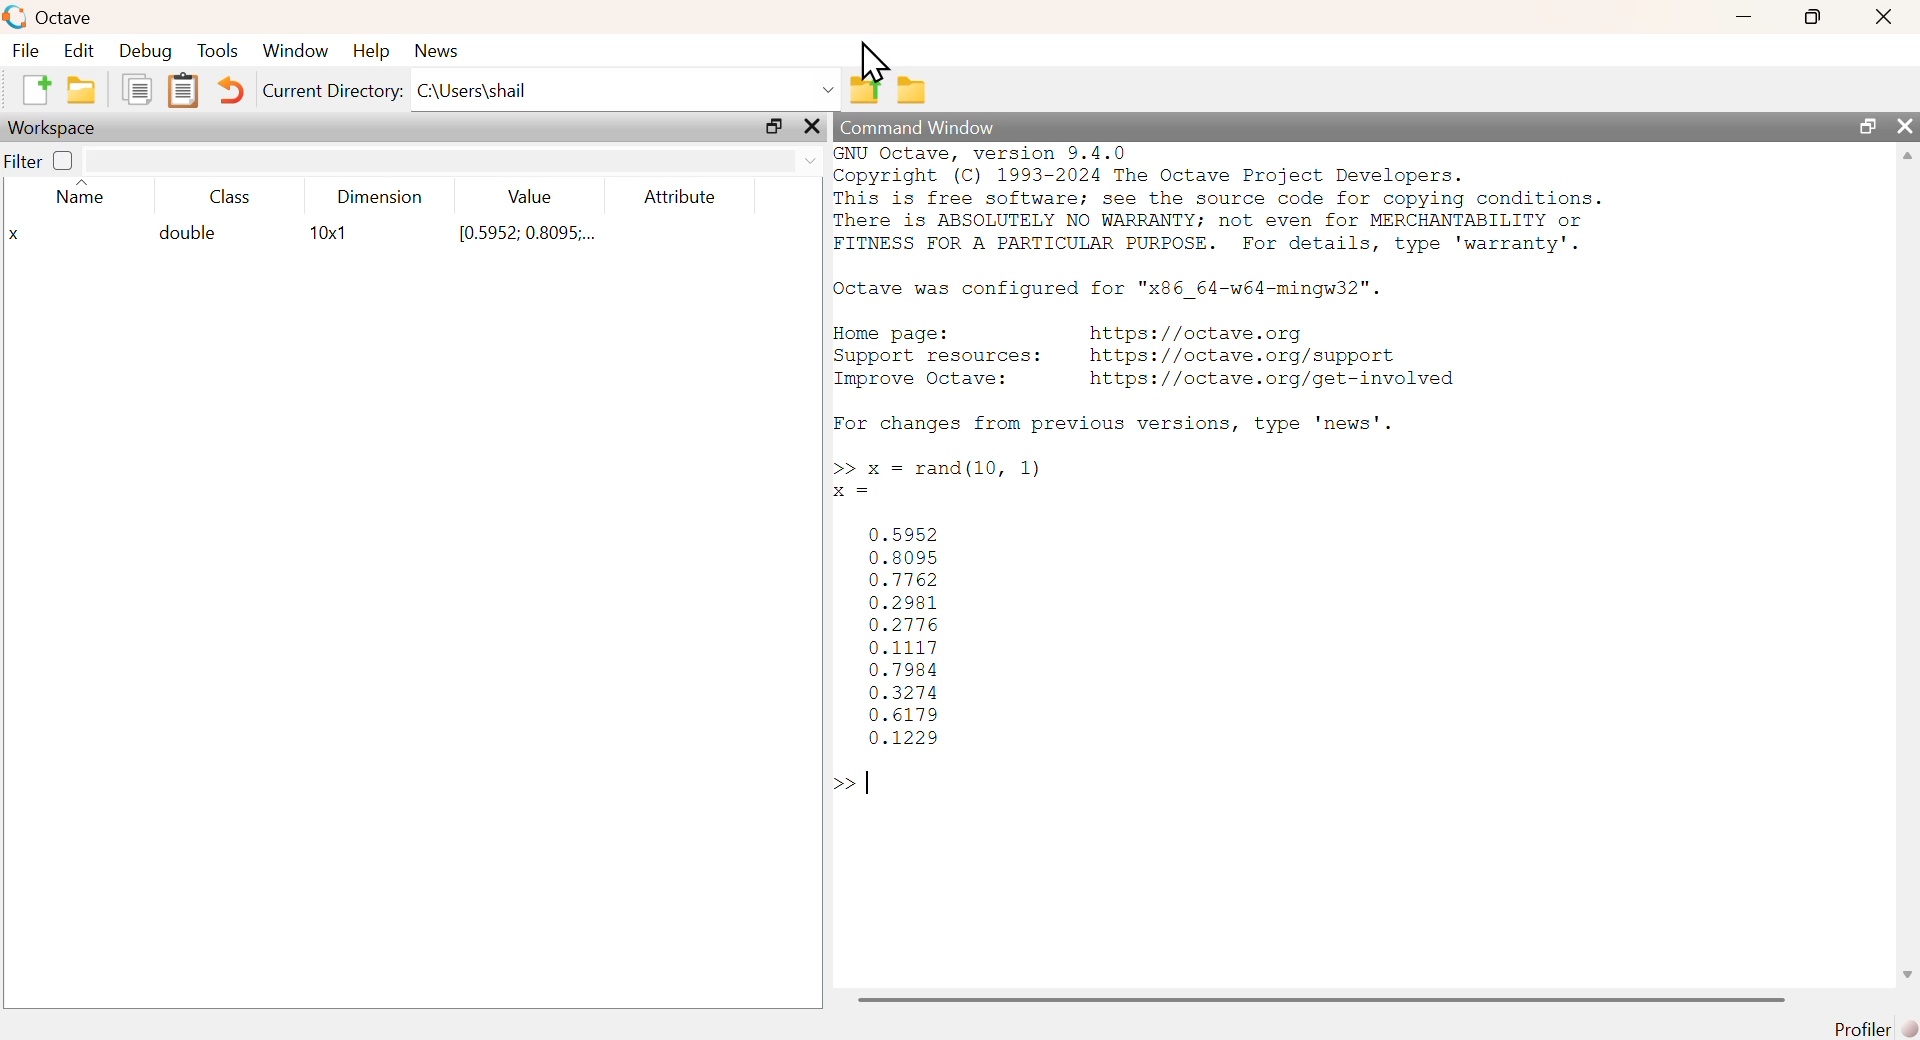 Image resolution: width=1920 pixels, height=1040 pixels. What do you see at coordinates (80, 192) in the screenshot?
I see `name` at bounding box center [80, 192].